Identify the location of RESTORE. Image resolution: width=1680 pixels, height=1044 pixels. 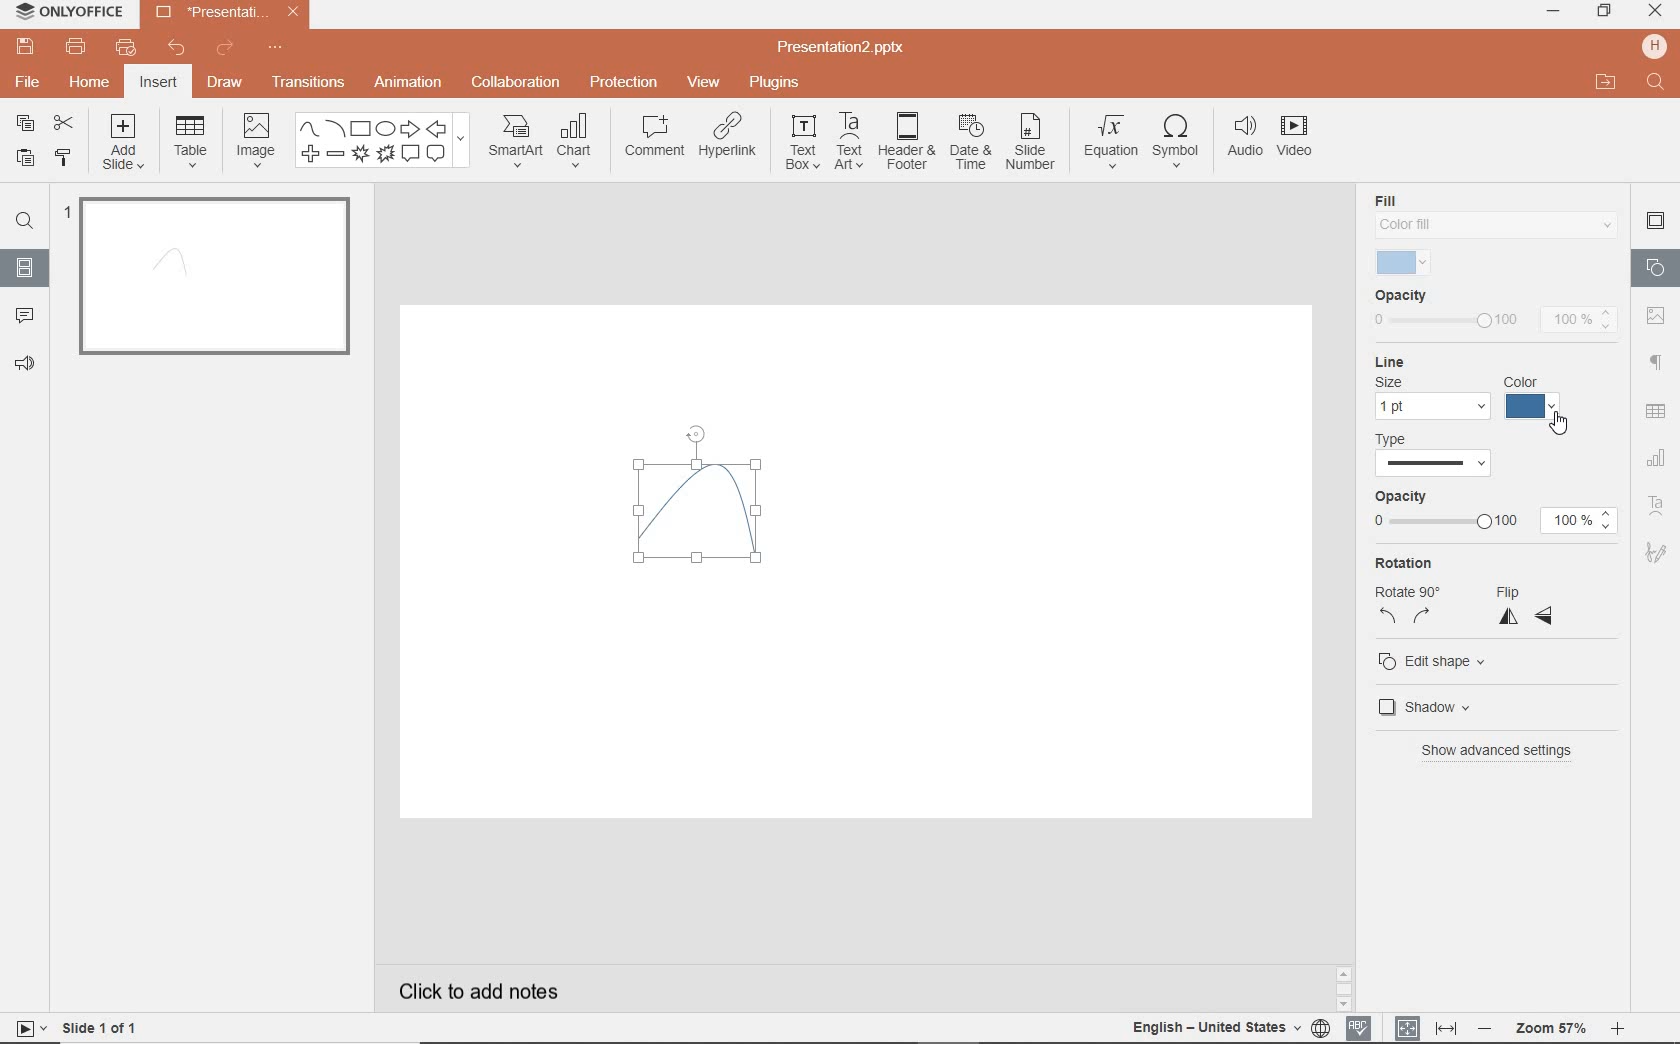
(1605, 11).